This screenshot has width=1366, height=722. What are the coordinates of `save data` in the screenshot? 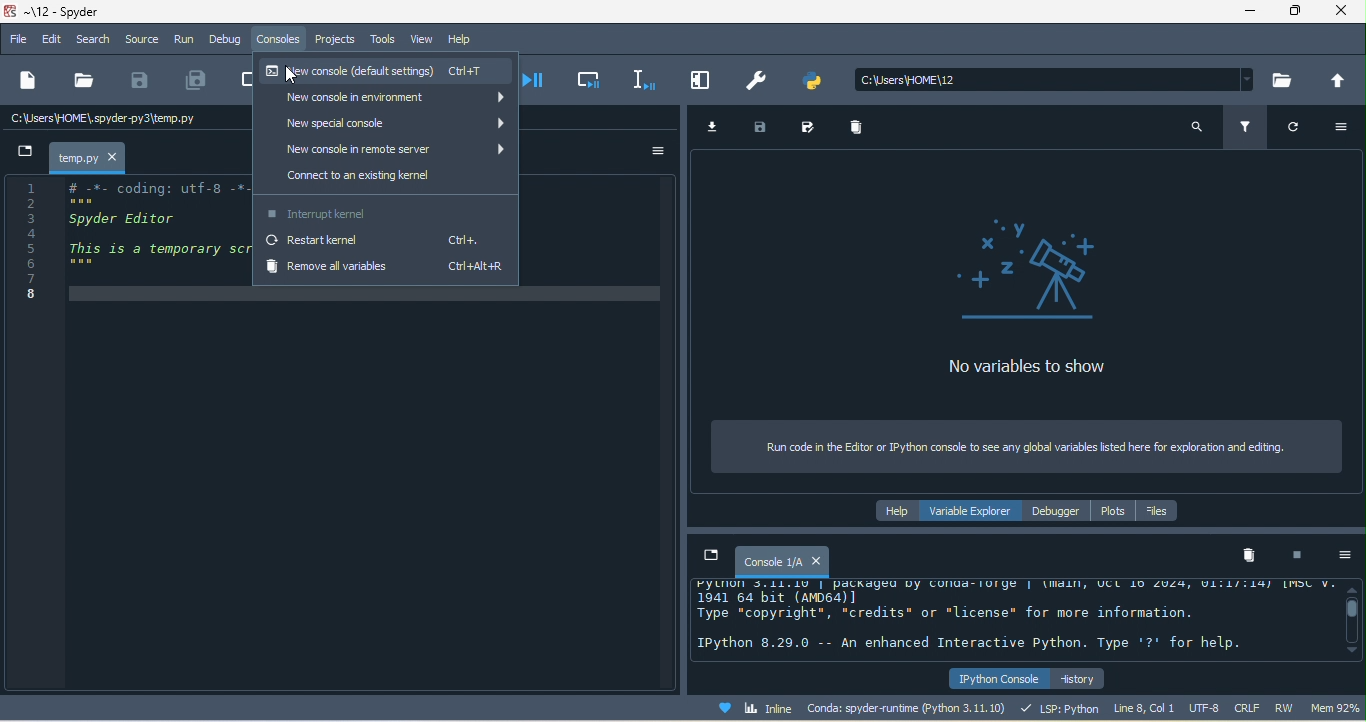 It's located at (766, 129).